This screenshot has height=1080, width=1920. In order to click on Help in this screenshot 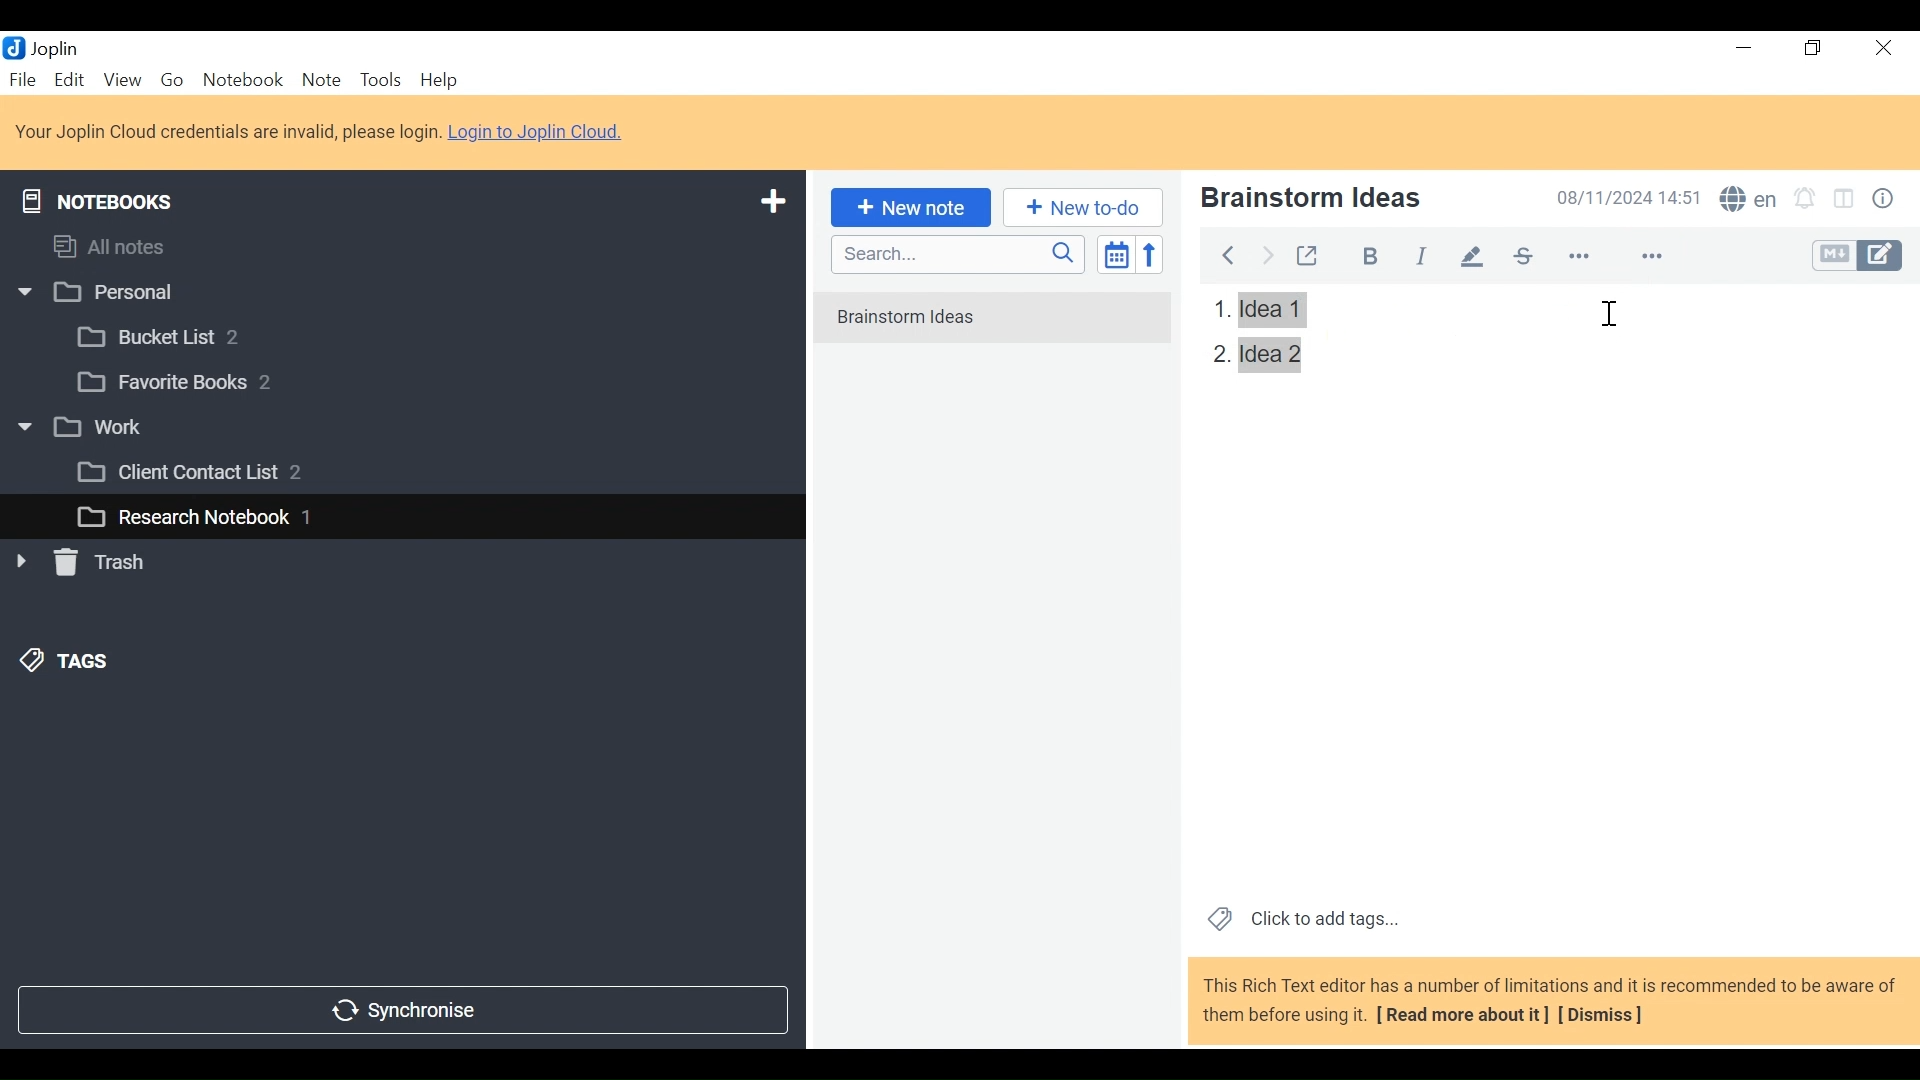, I will do `click(442, 81)`.